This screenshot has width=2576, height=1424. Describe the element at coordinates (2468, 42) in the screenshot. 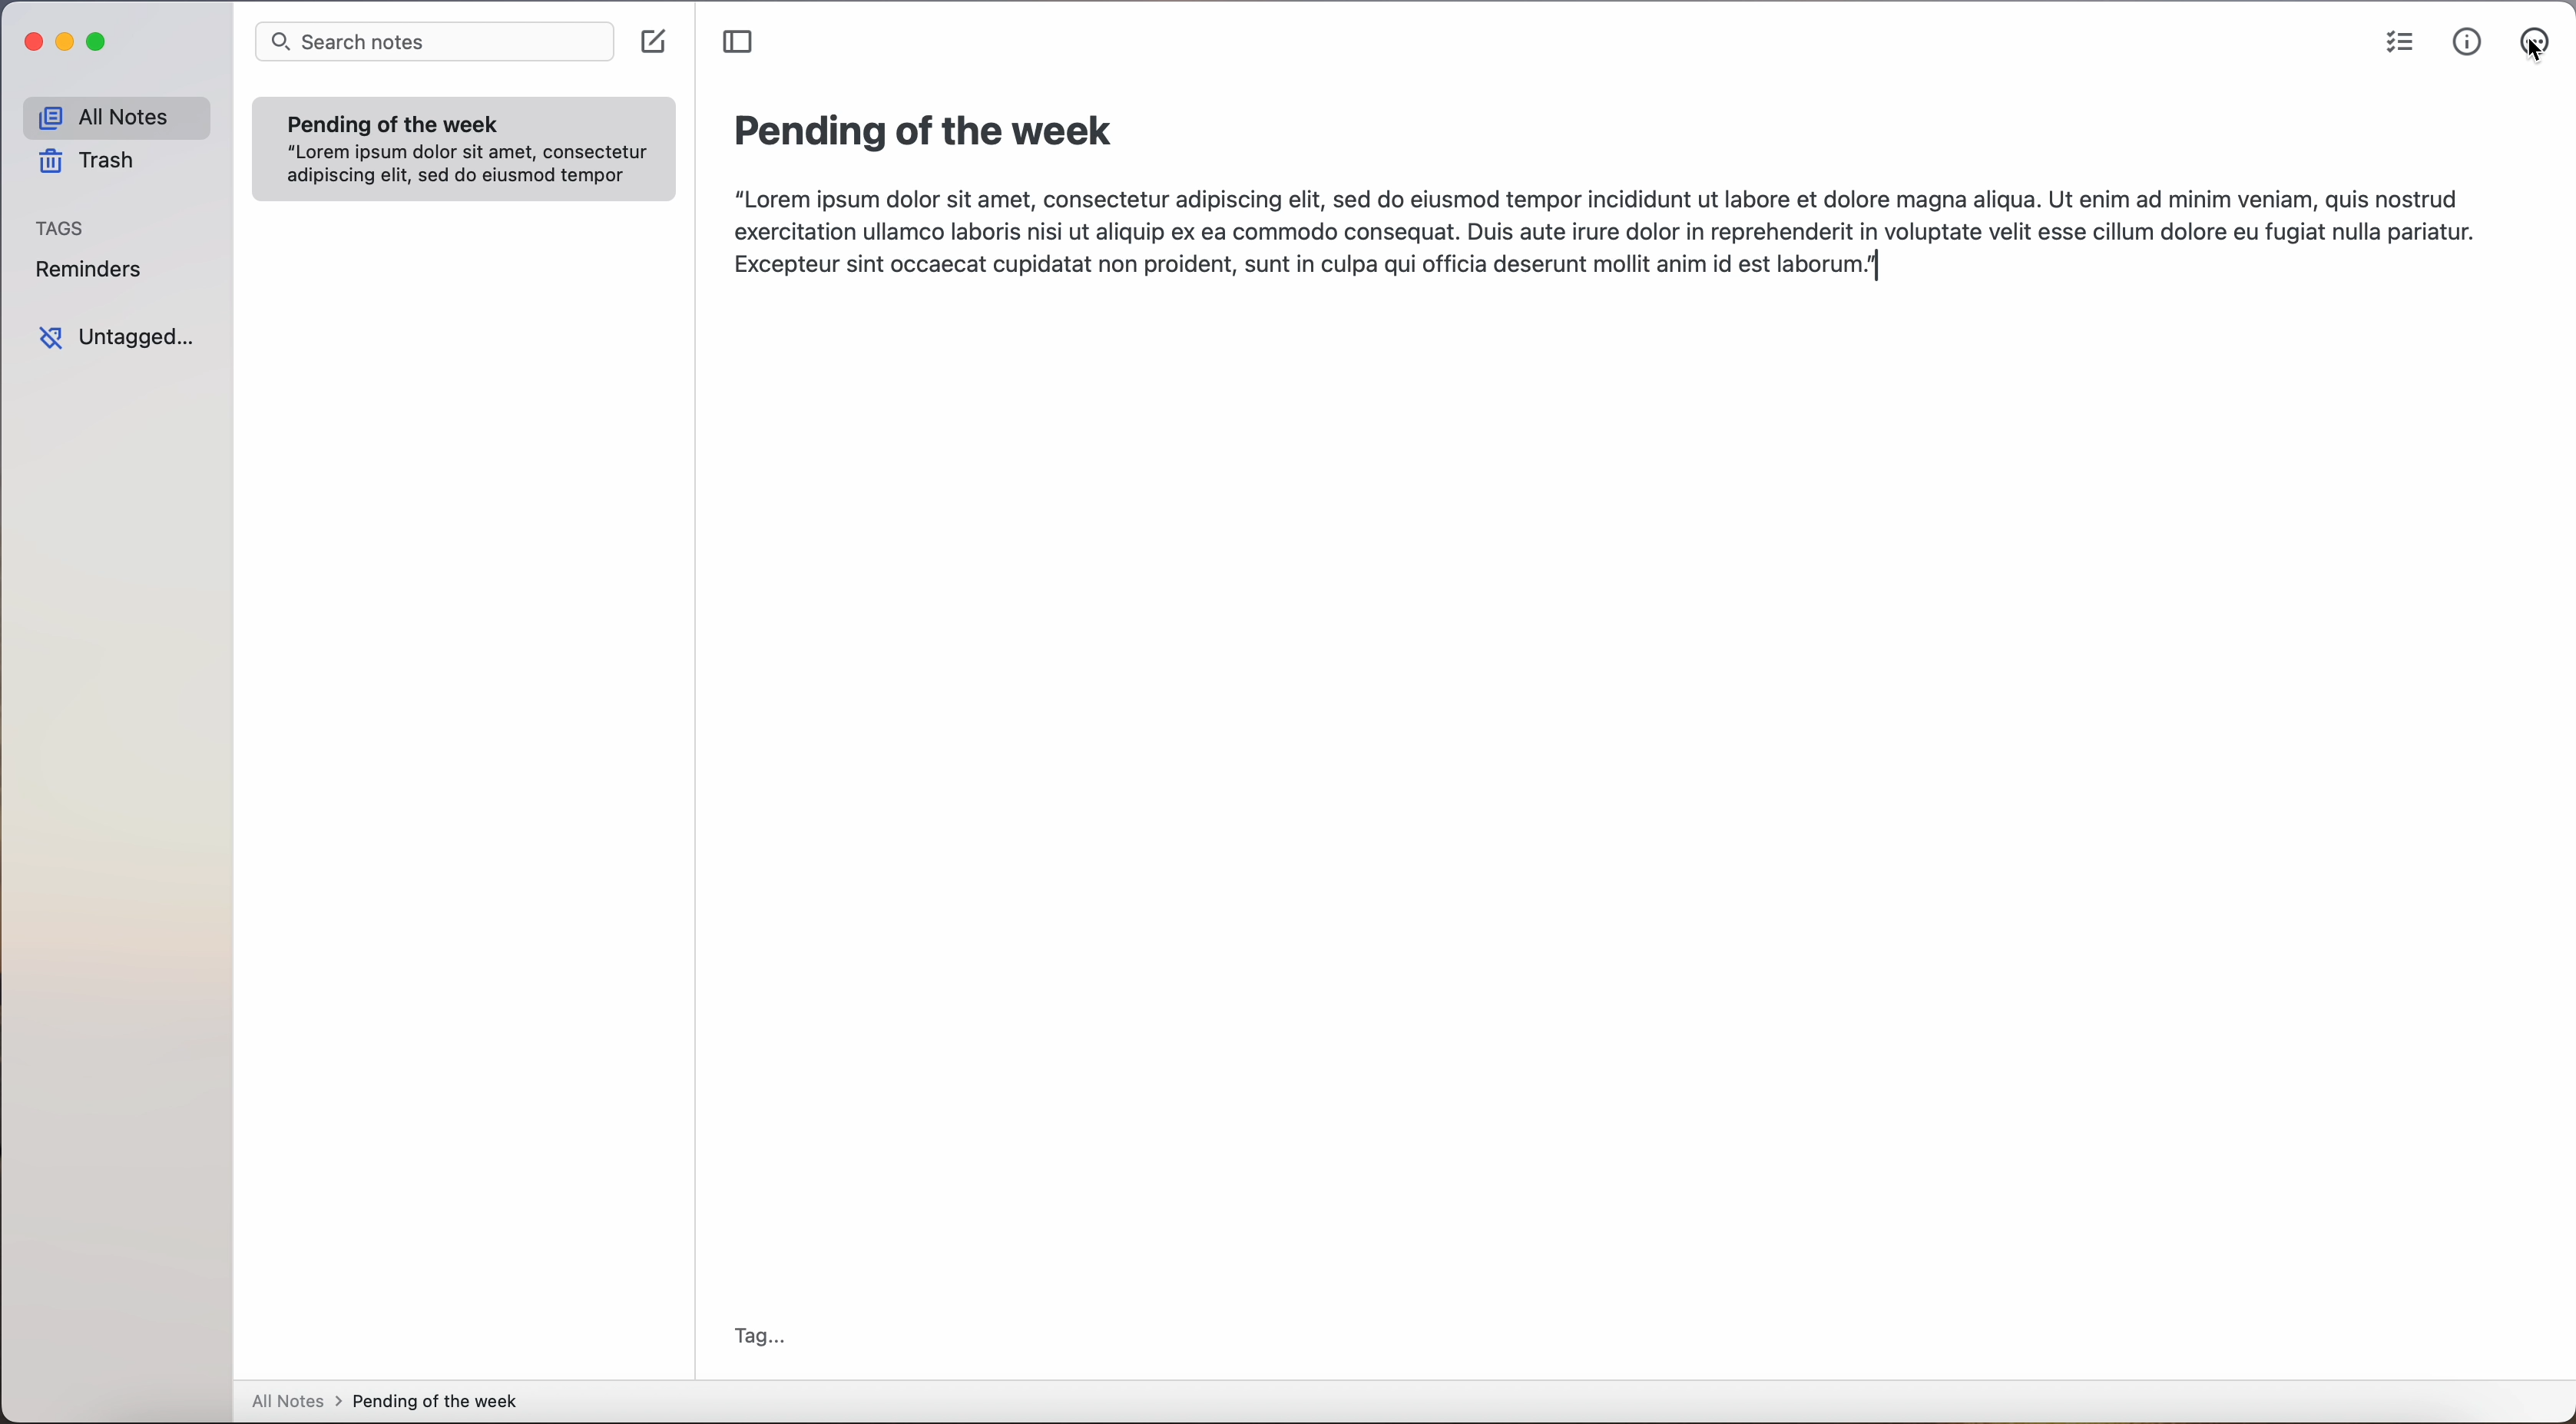

I see `metrics` at that location.